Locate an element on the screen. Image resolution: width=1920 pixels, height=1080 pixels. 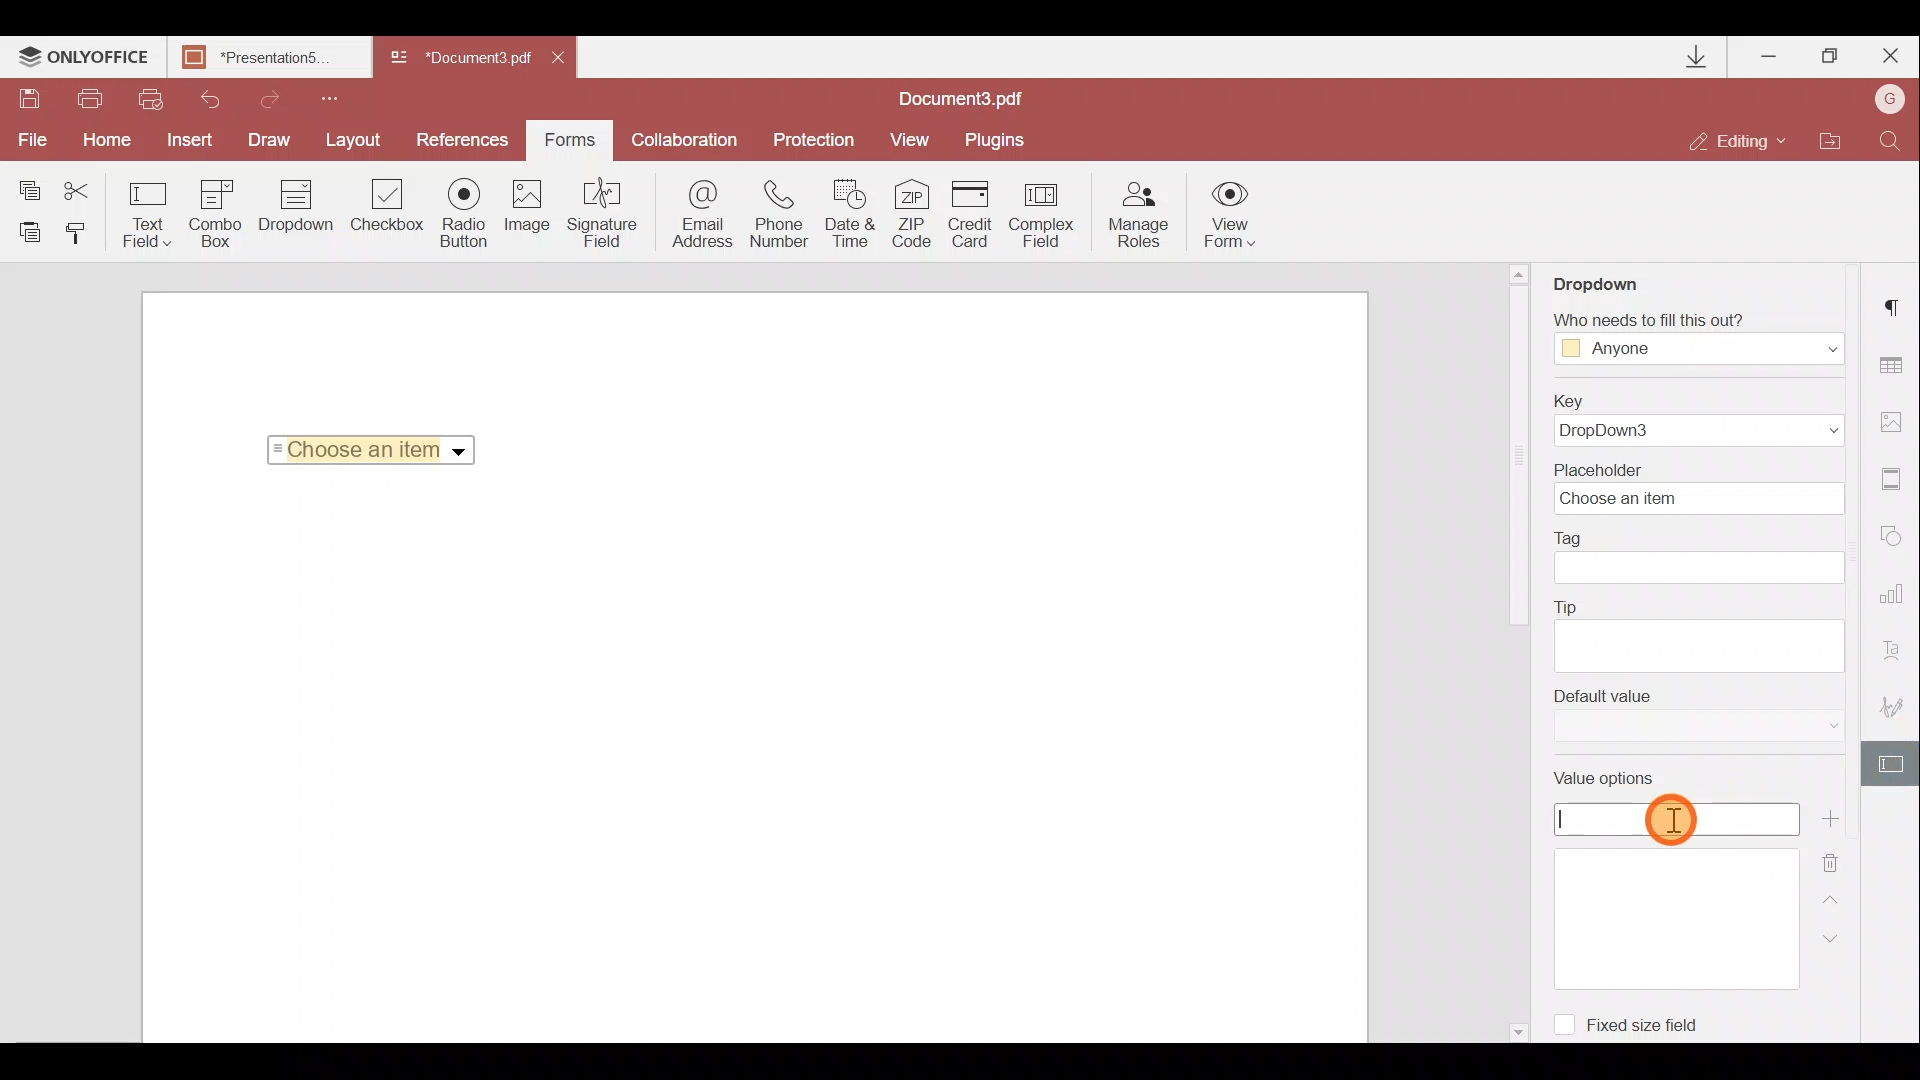
Headers & footers settings is located at coordinates (1897, 480).